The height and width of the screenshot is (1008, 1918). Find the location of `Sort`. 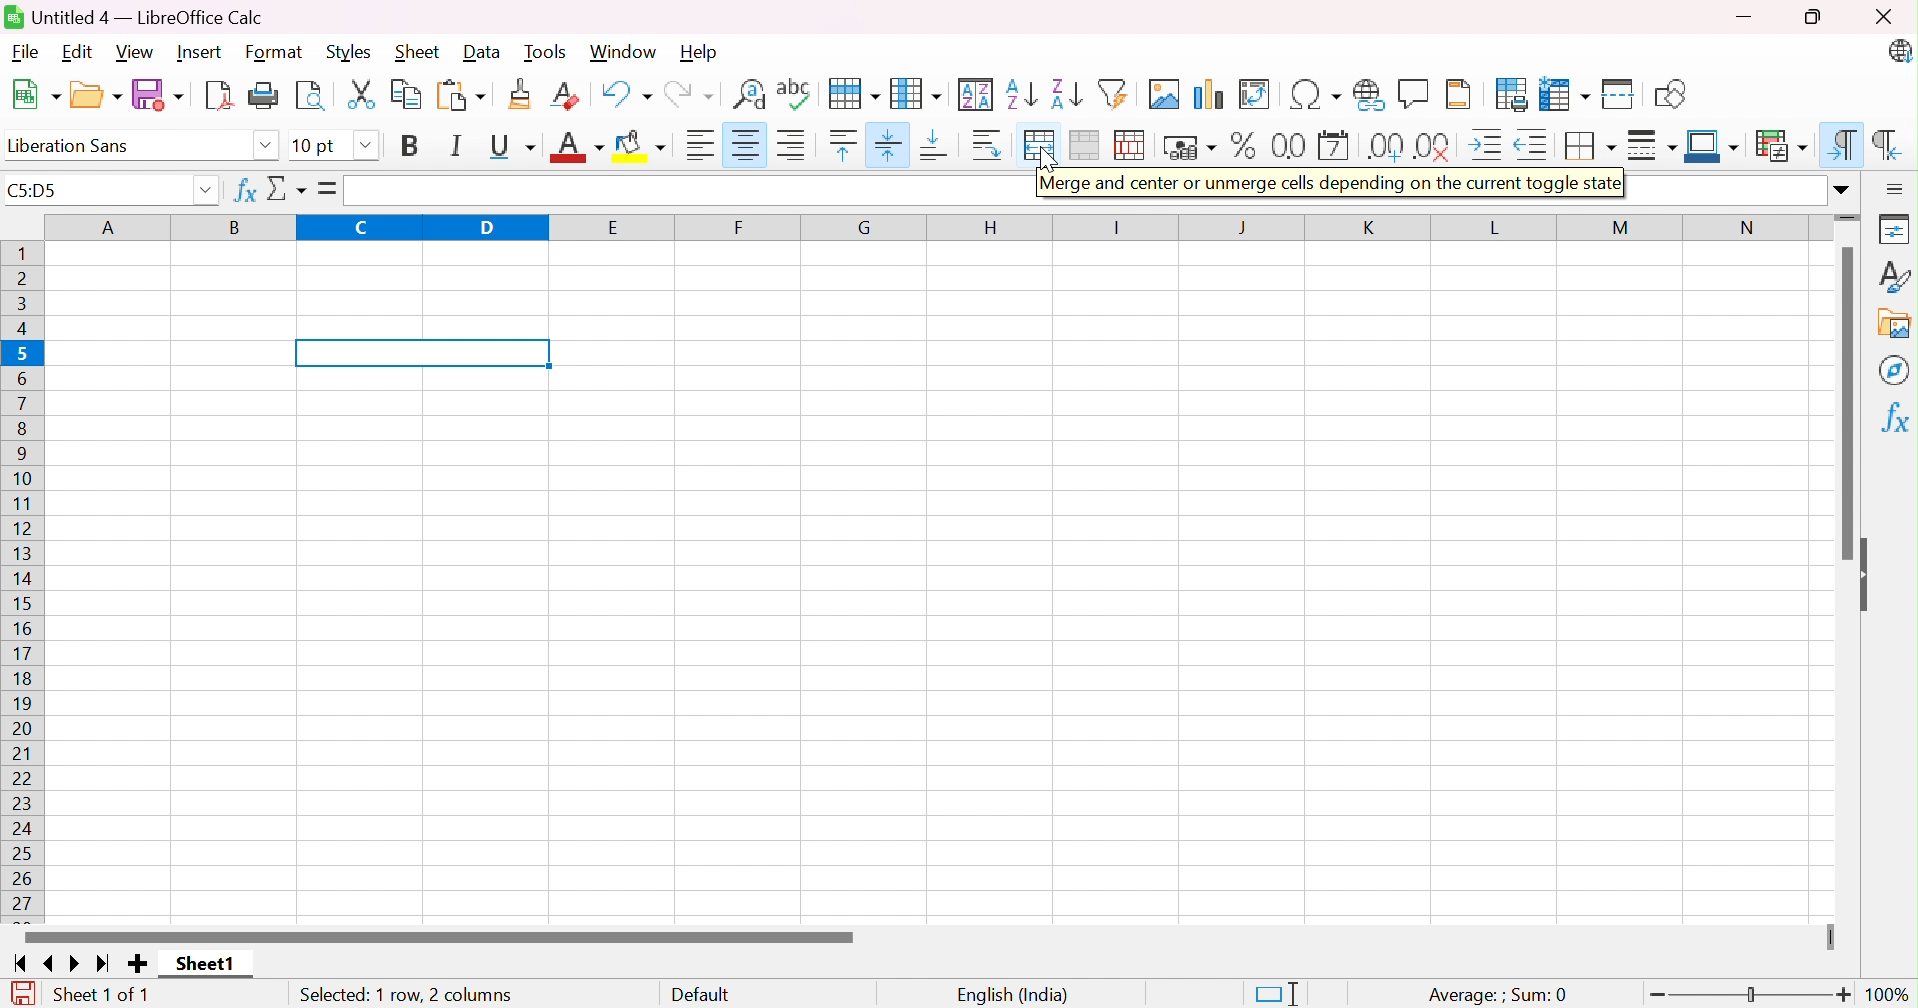

Sort is located at coordinates (978, 92).